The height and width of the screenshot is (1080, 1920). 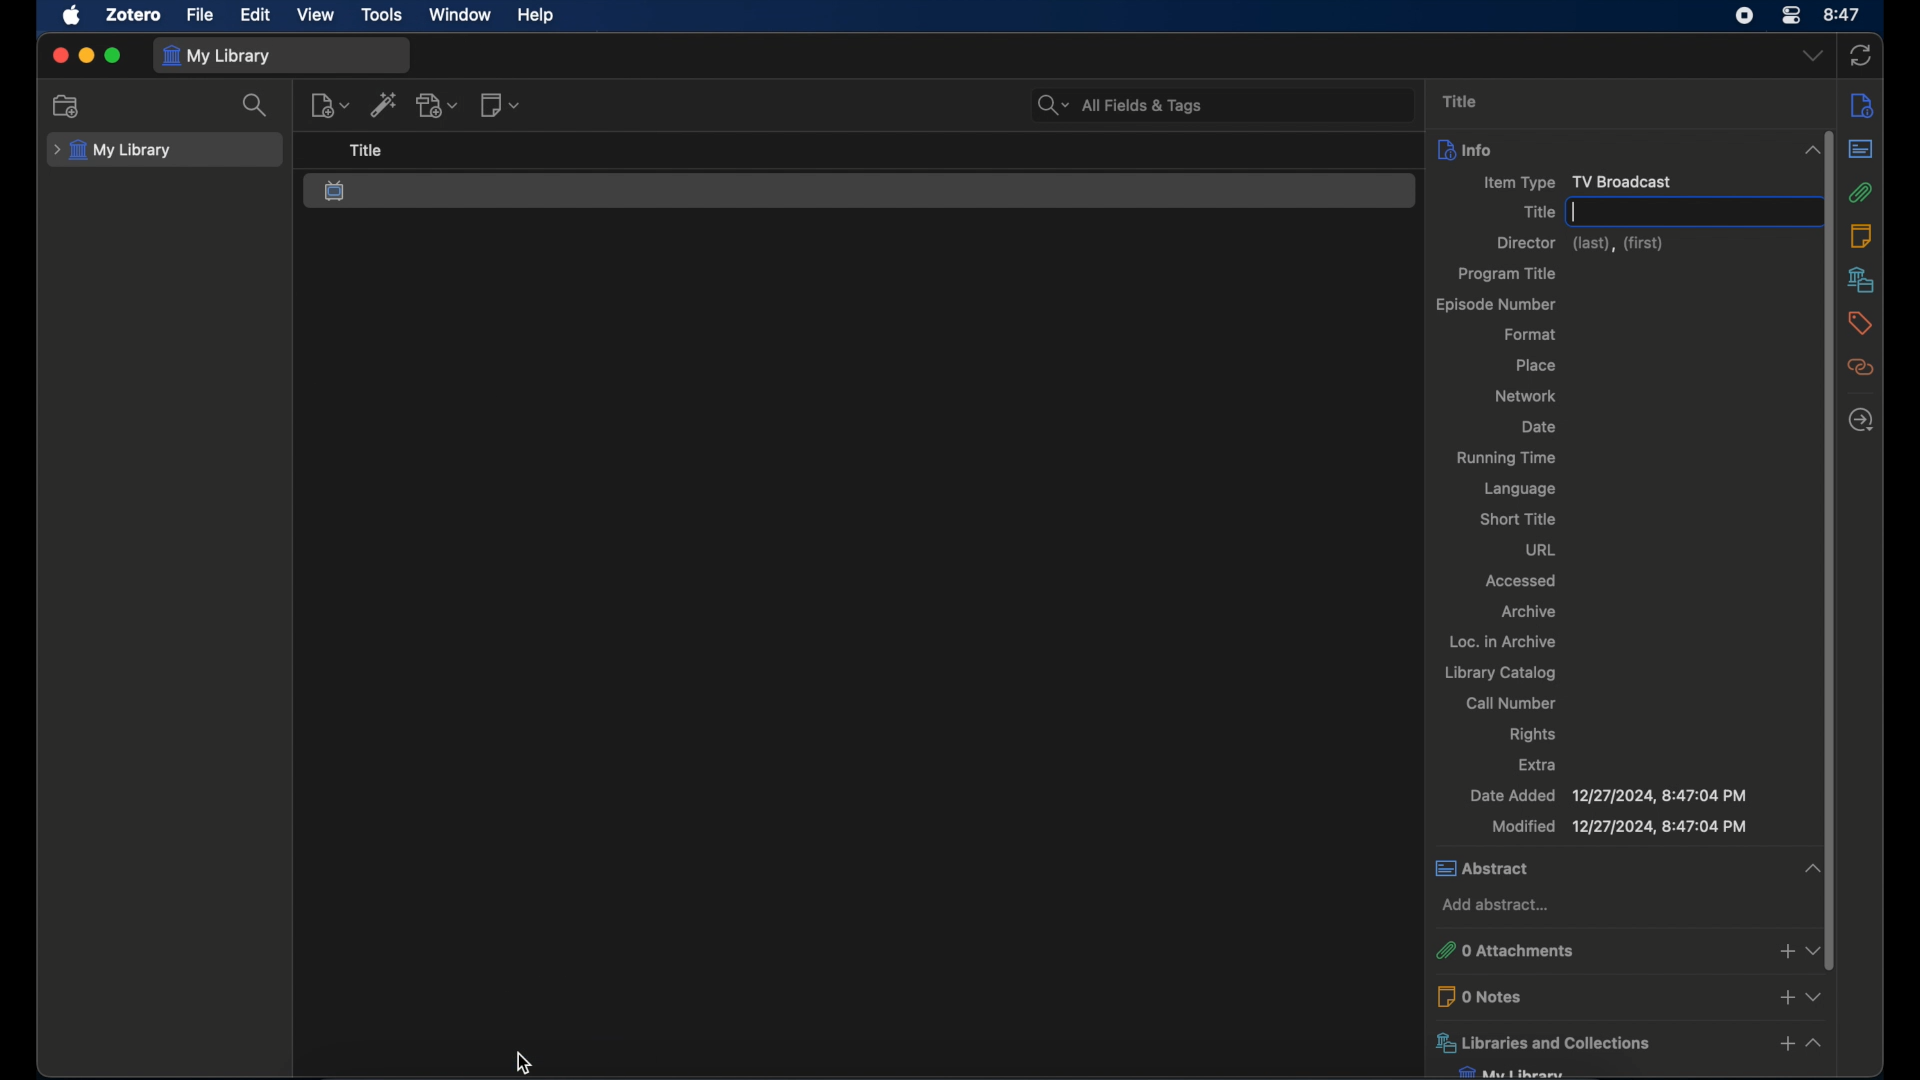 I want to click on maximize, so click(x=113, y=55).